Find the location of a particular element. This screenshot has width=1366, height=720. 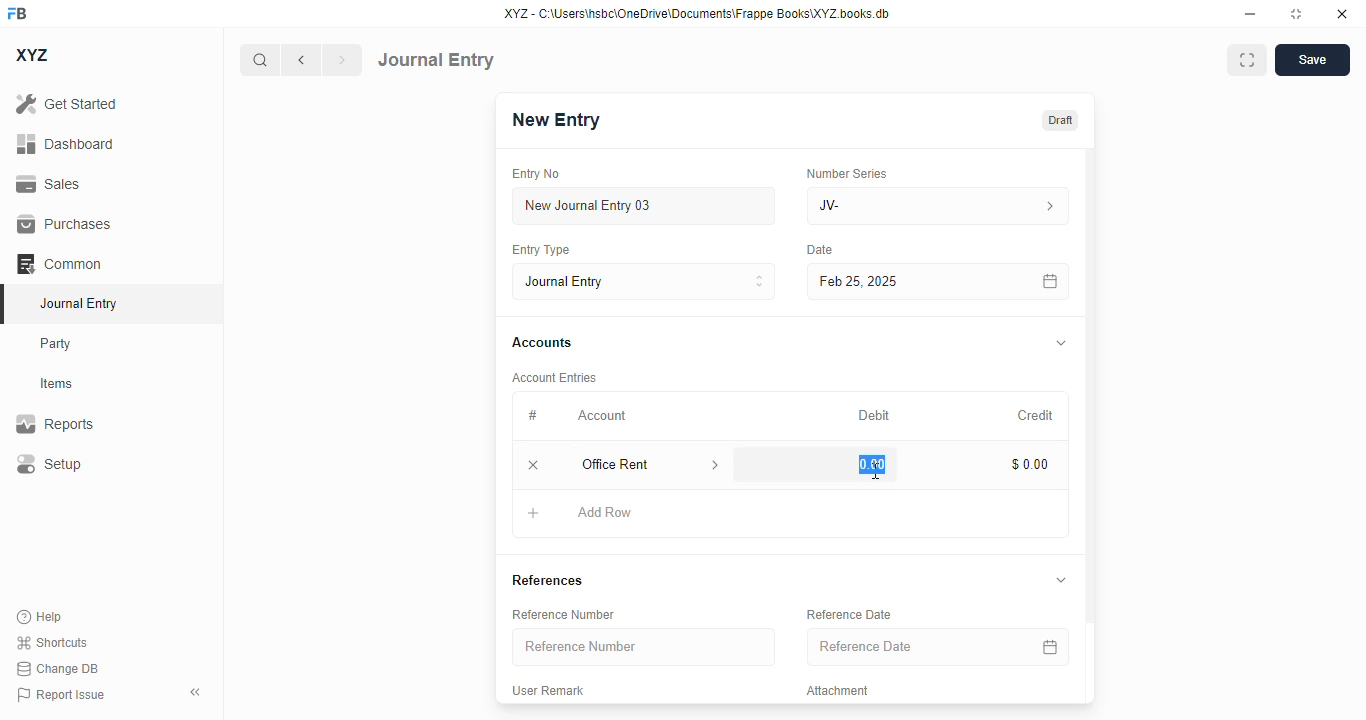

toggle sidebar is located at coordinates (197, 692).